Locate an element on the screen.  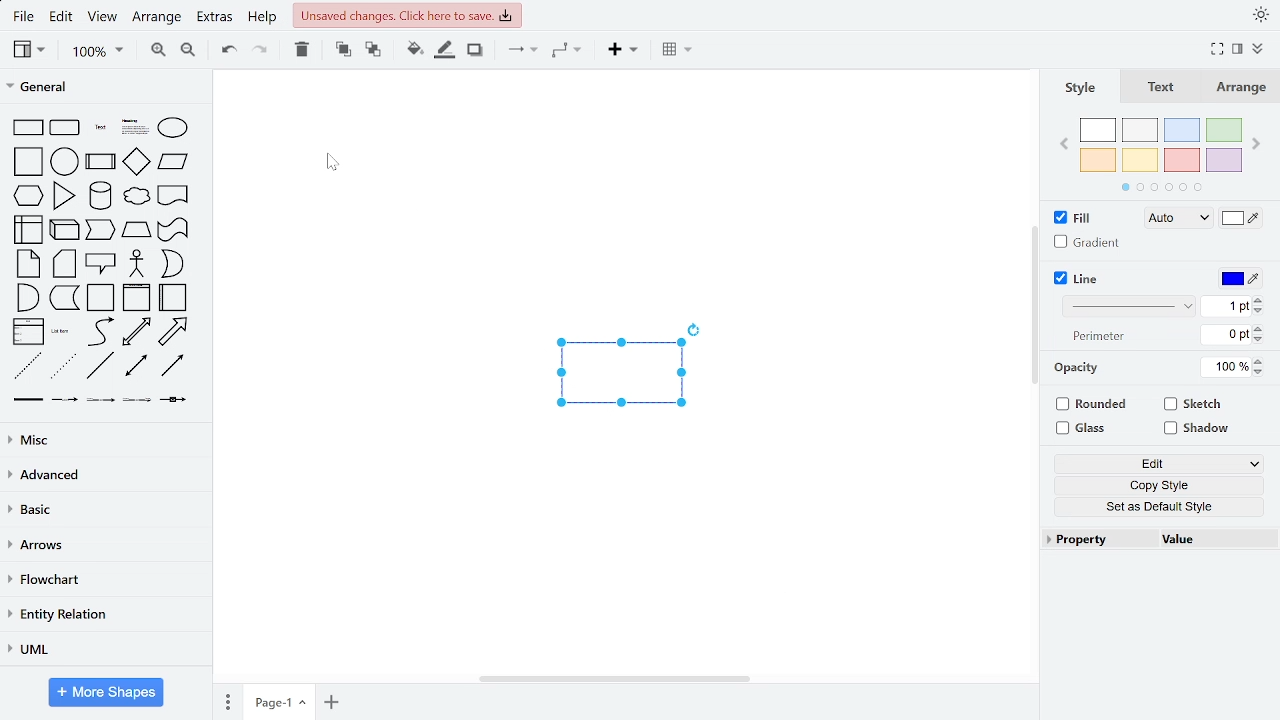
fill color is located at coordinates (1242, 220).